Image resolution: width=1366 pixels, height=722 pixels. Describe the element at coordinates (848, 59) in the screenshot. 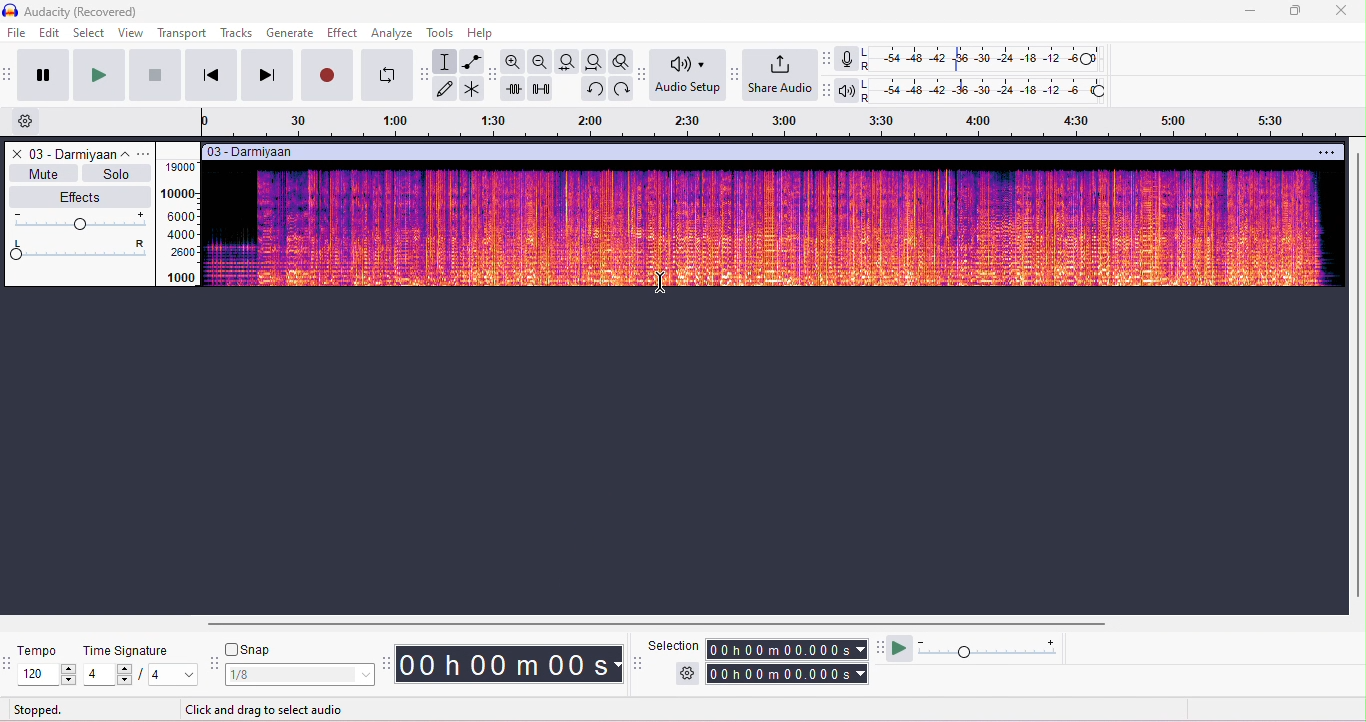

I see `recording meter` at that location.